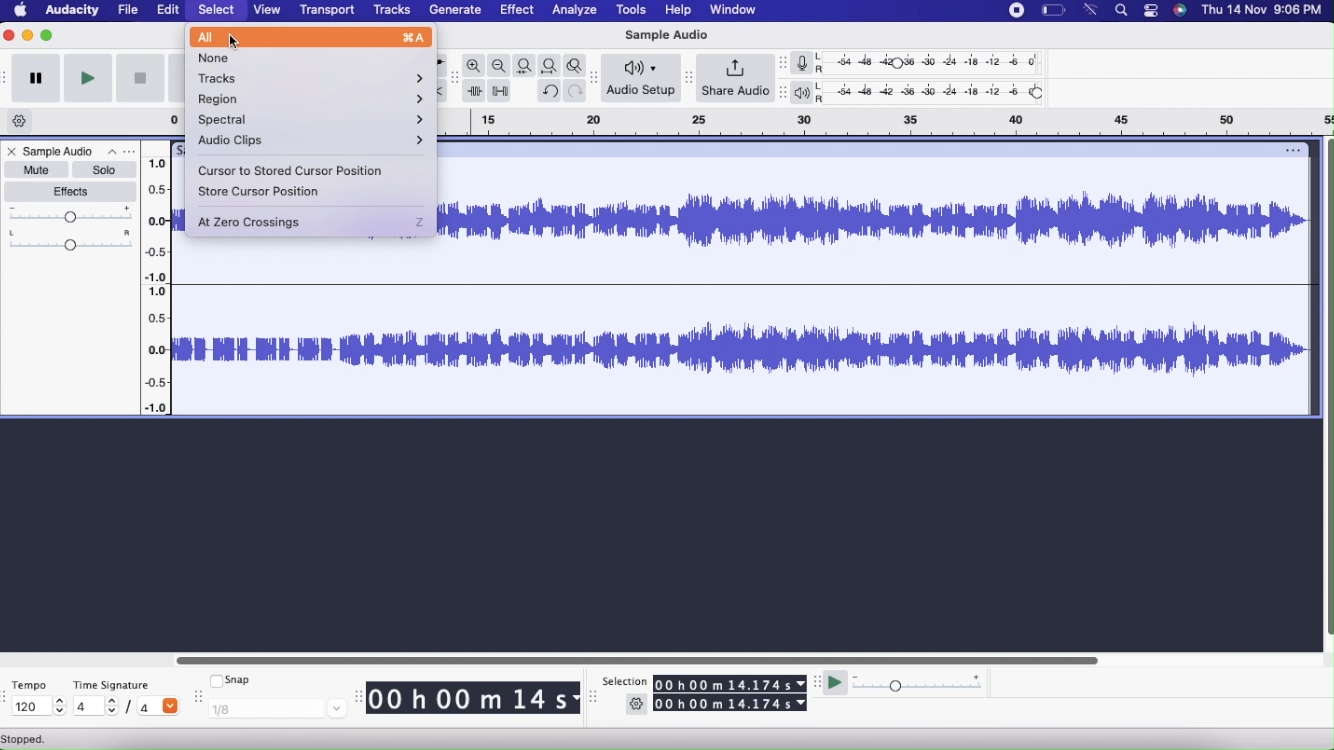 This screenshot has width=1334, height=750. Describe the element at coordinates (122, 151) in the screenshot. I see `Options` at that location.